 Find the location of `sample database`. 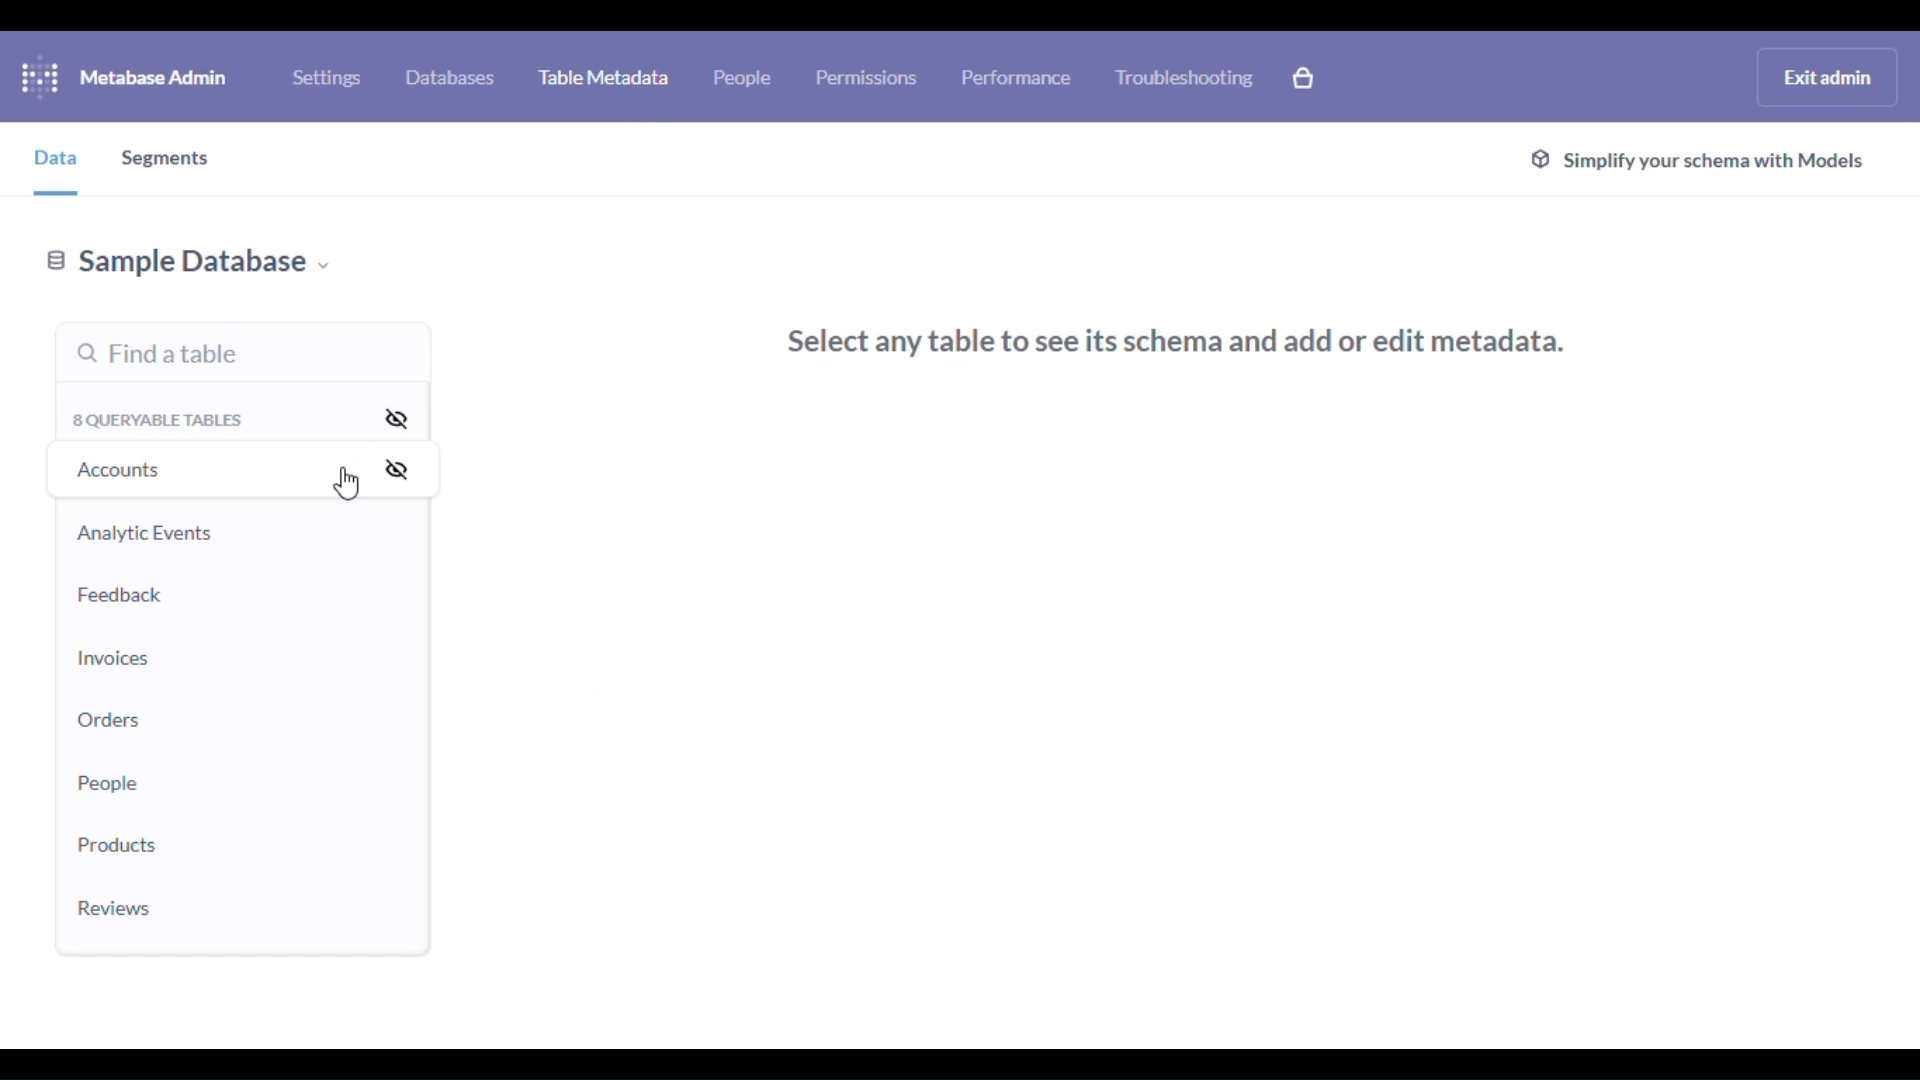

sample database is located at coordinates (188, 264).